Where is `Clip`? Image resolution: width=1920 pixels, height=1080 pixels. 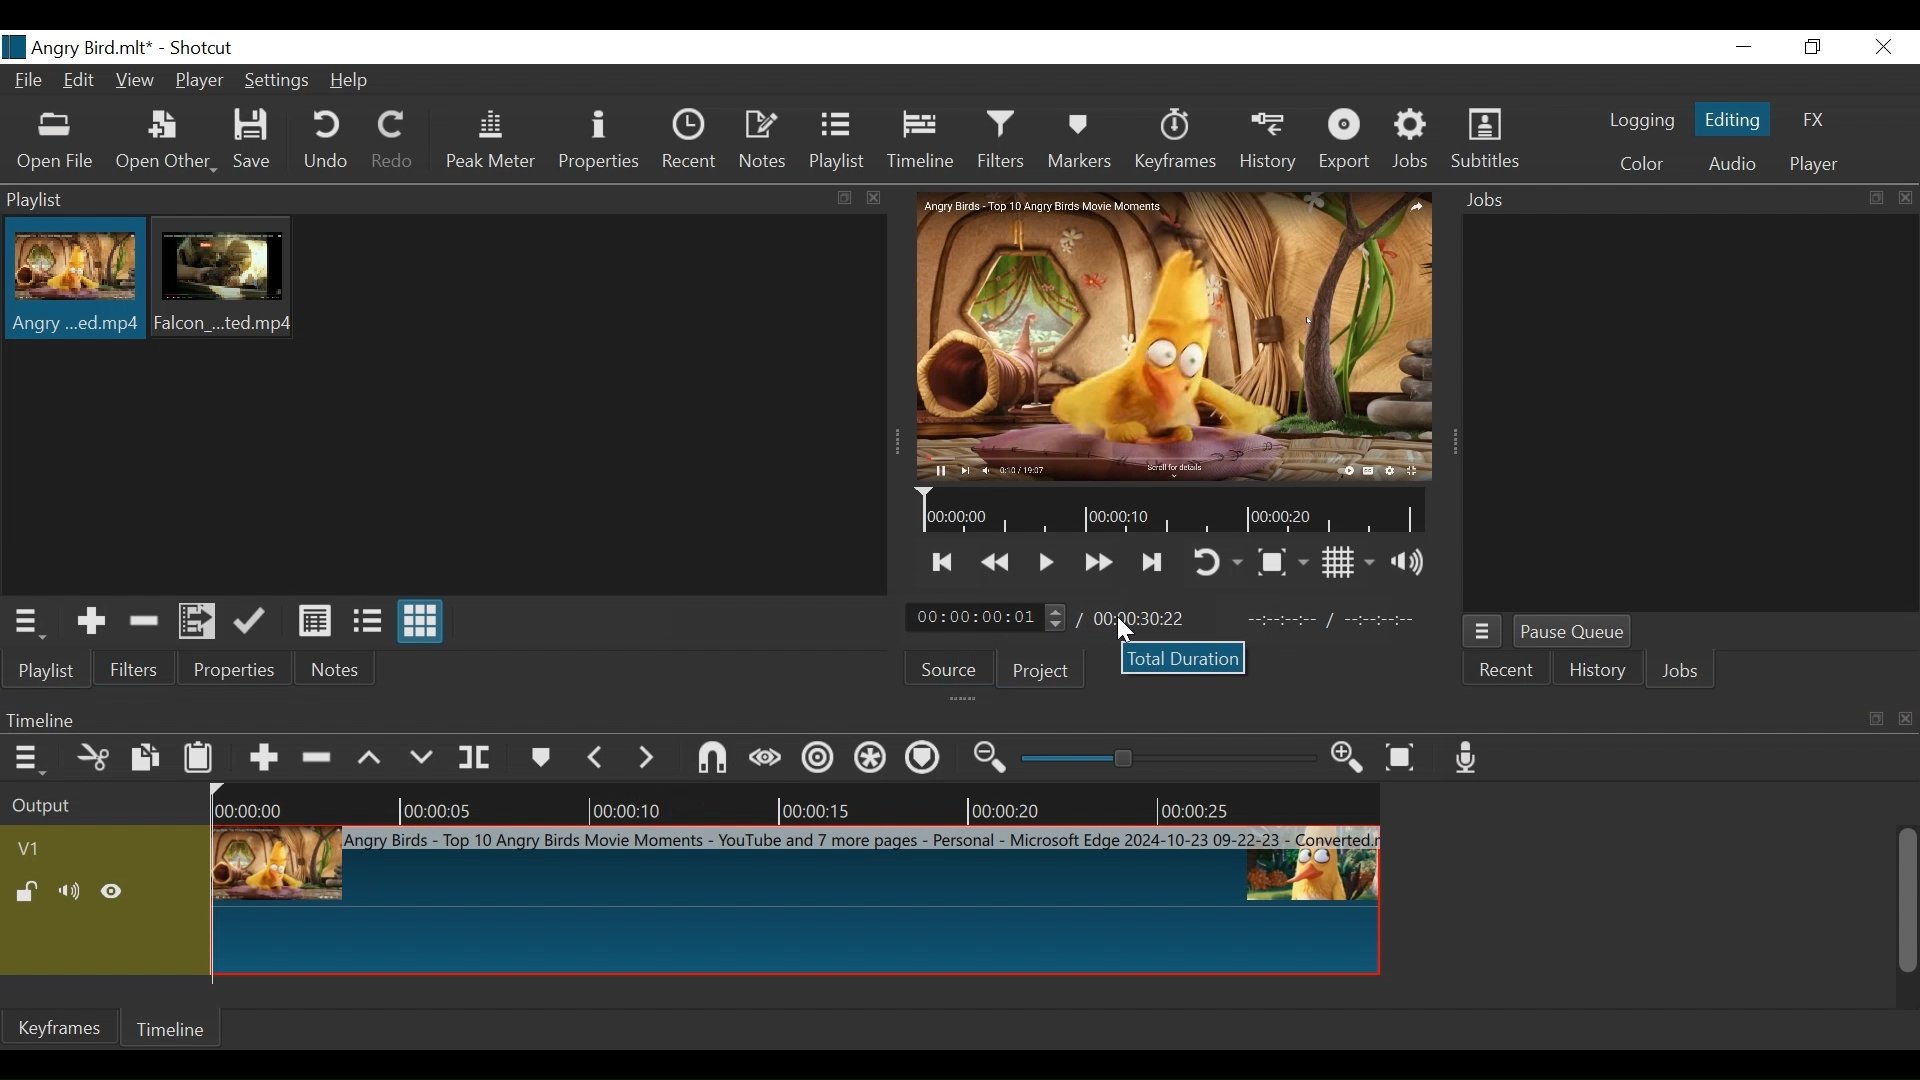
Clip is located at coordinates (223, 277).